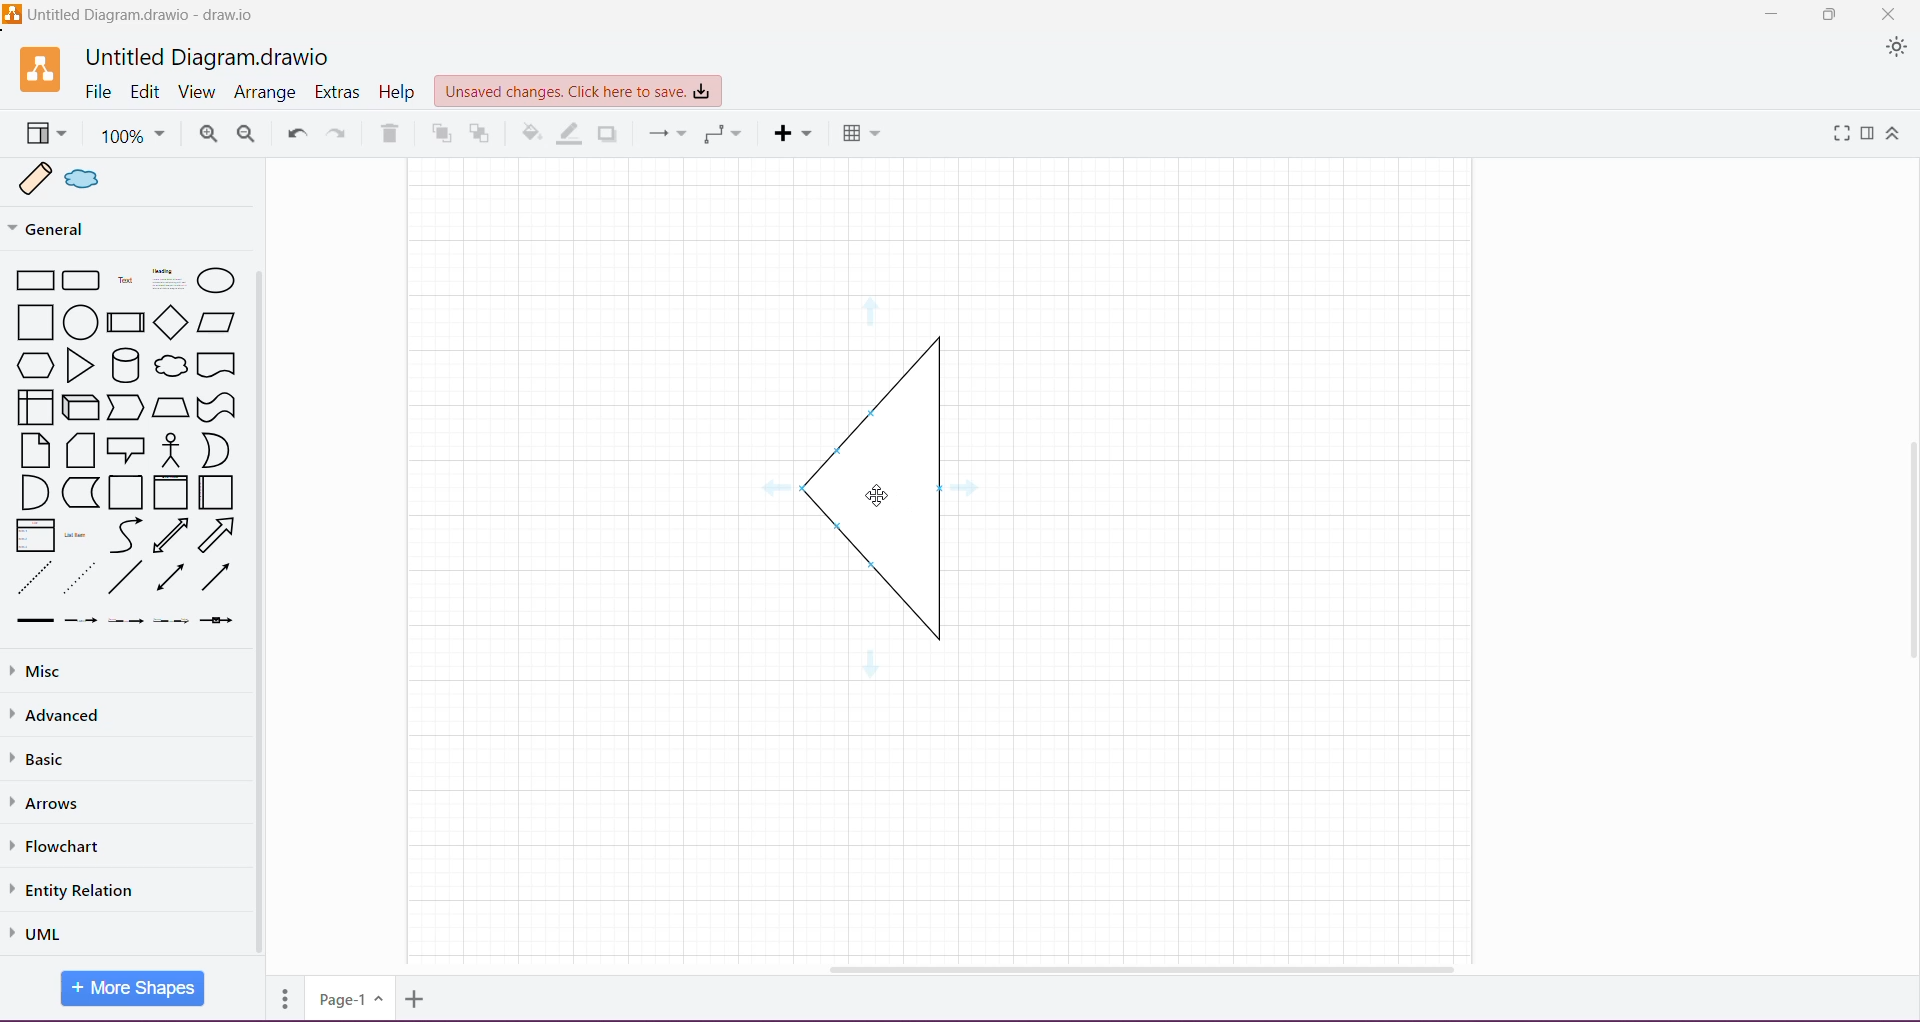  Describe the element at coordinates (610, 134) in the screenshot. I see `Shadow` at that location.